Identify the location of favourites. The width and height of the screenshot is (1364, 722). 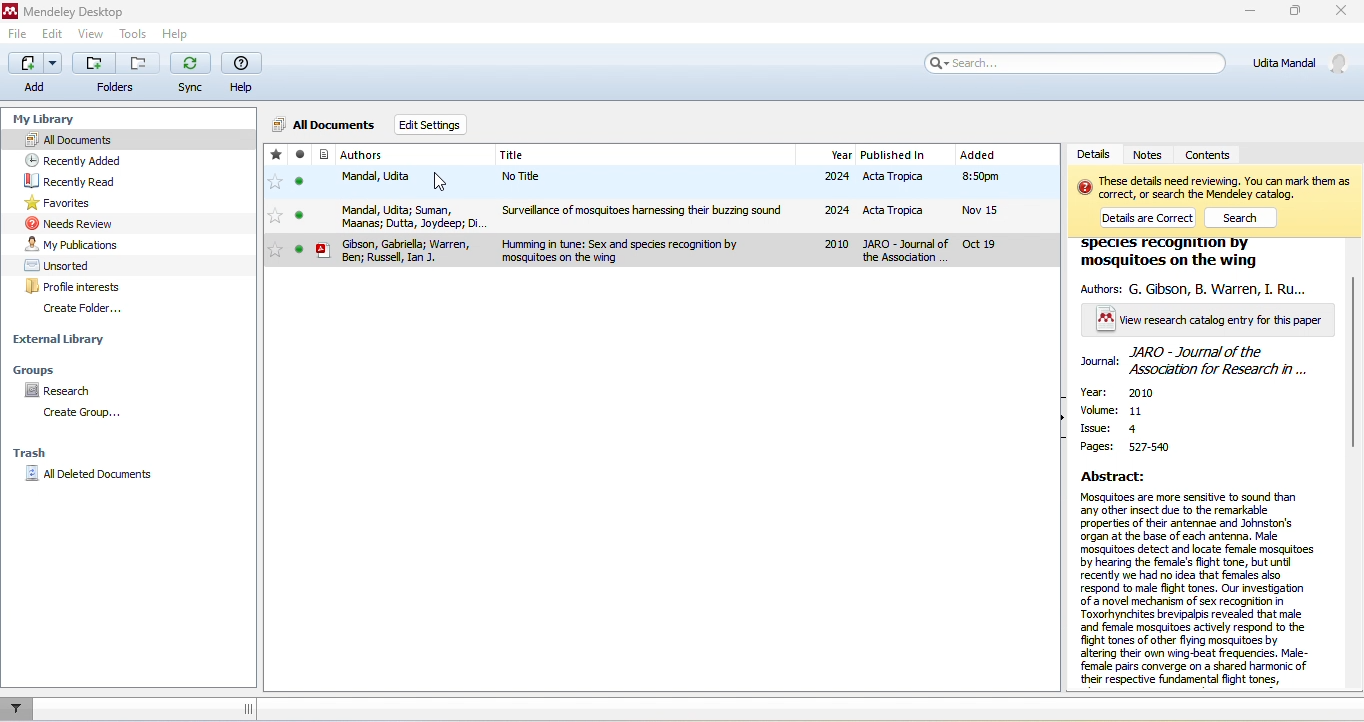
(65, 203).